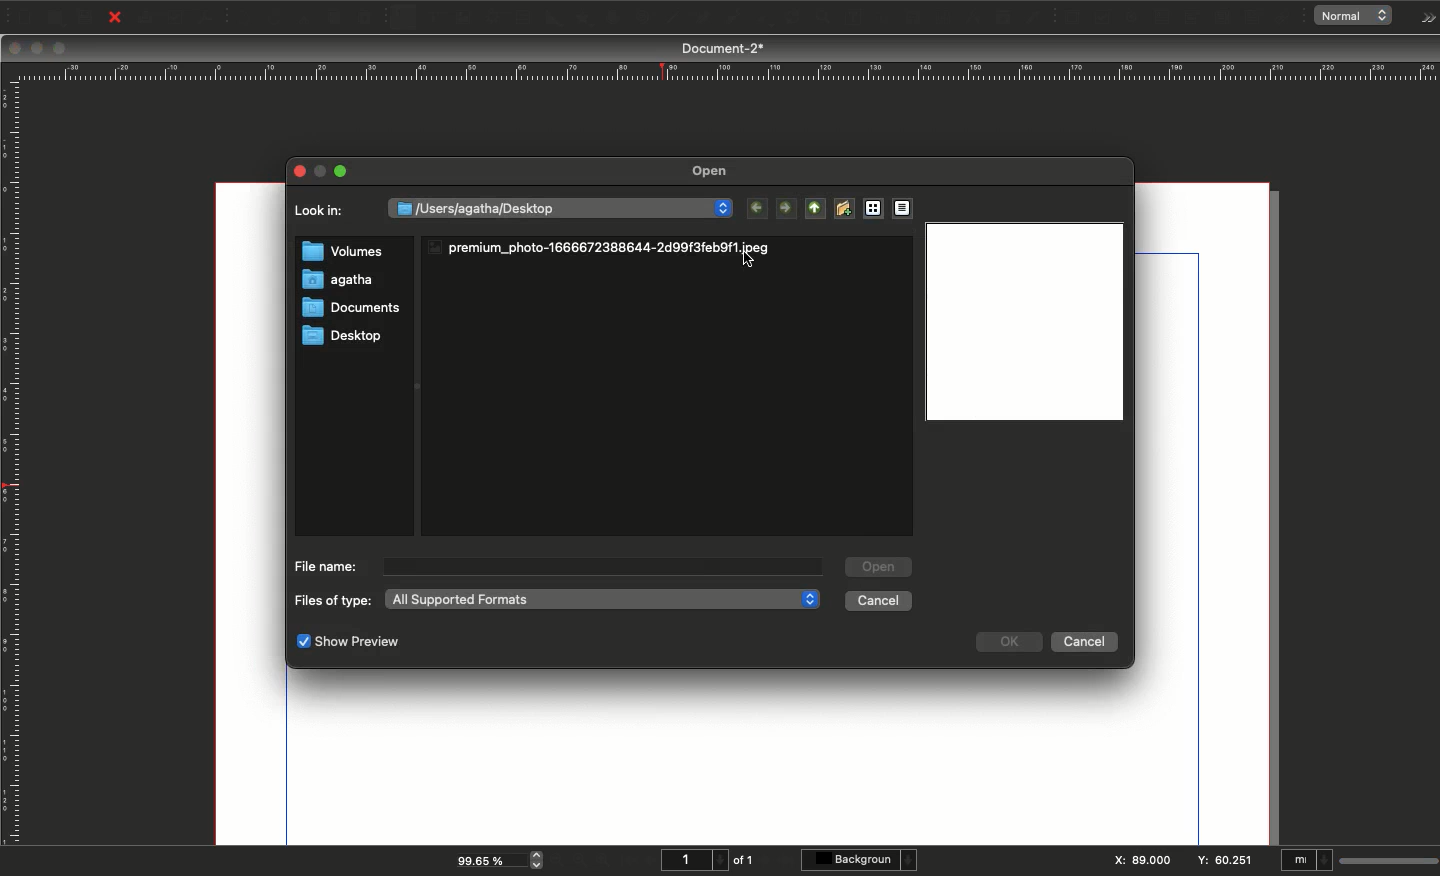  I want to click on X: 89.000, so click(1140, 861).